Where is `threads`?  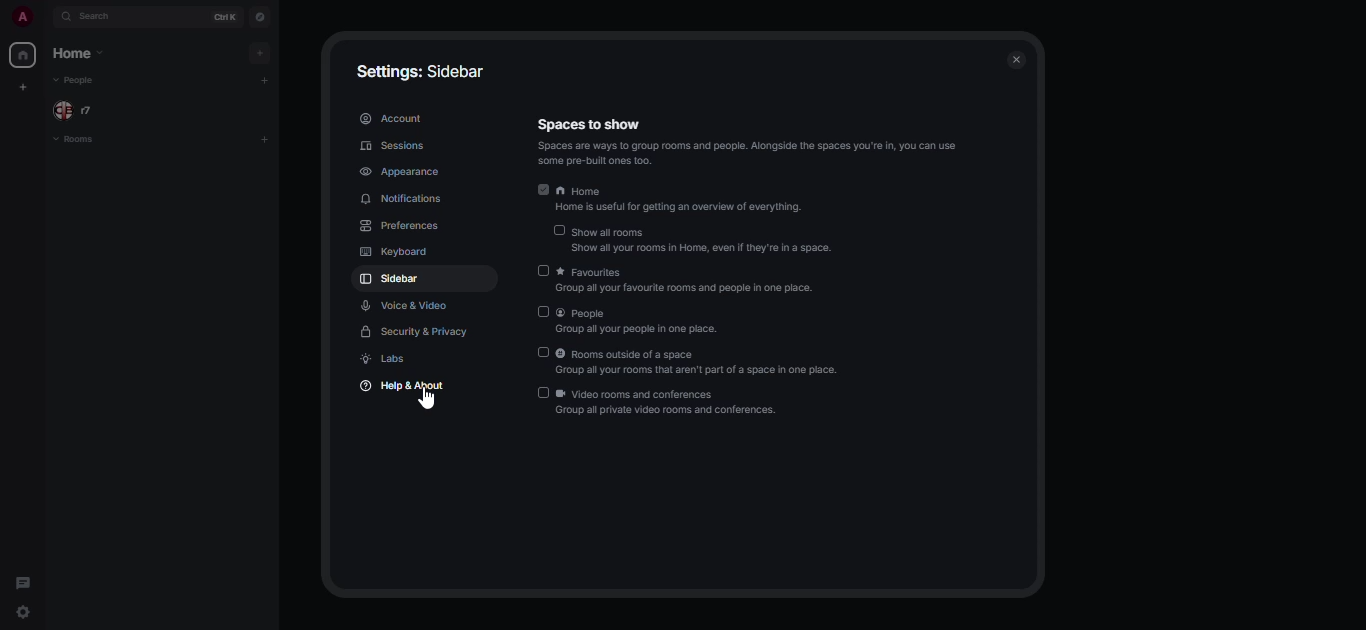 threads is located at coordinates (23, 581).